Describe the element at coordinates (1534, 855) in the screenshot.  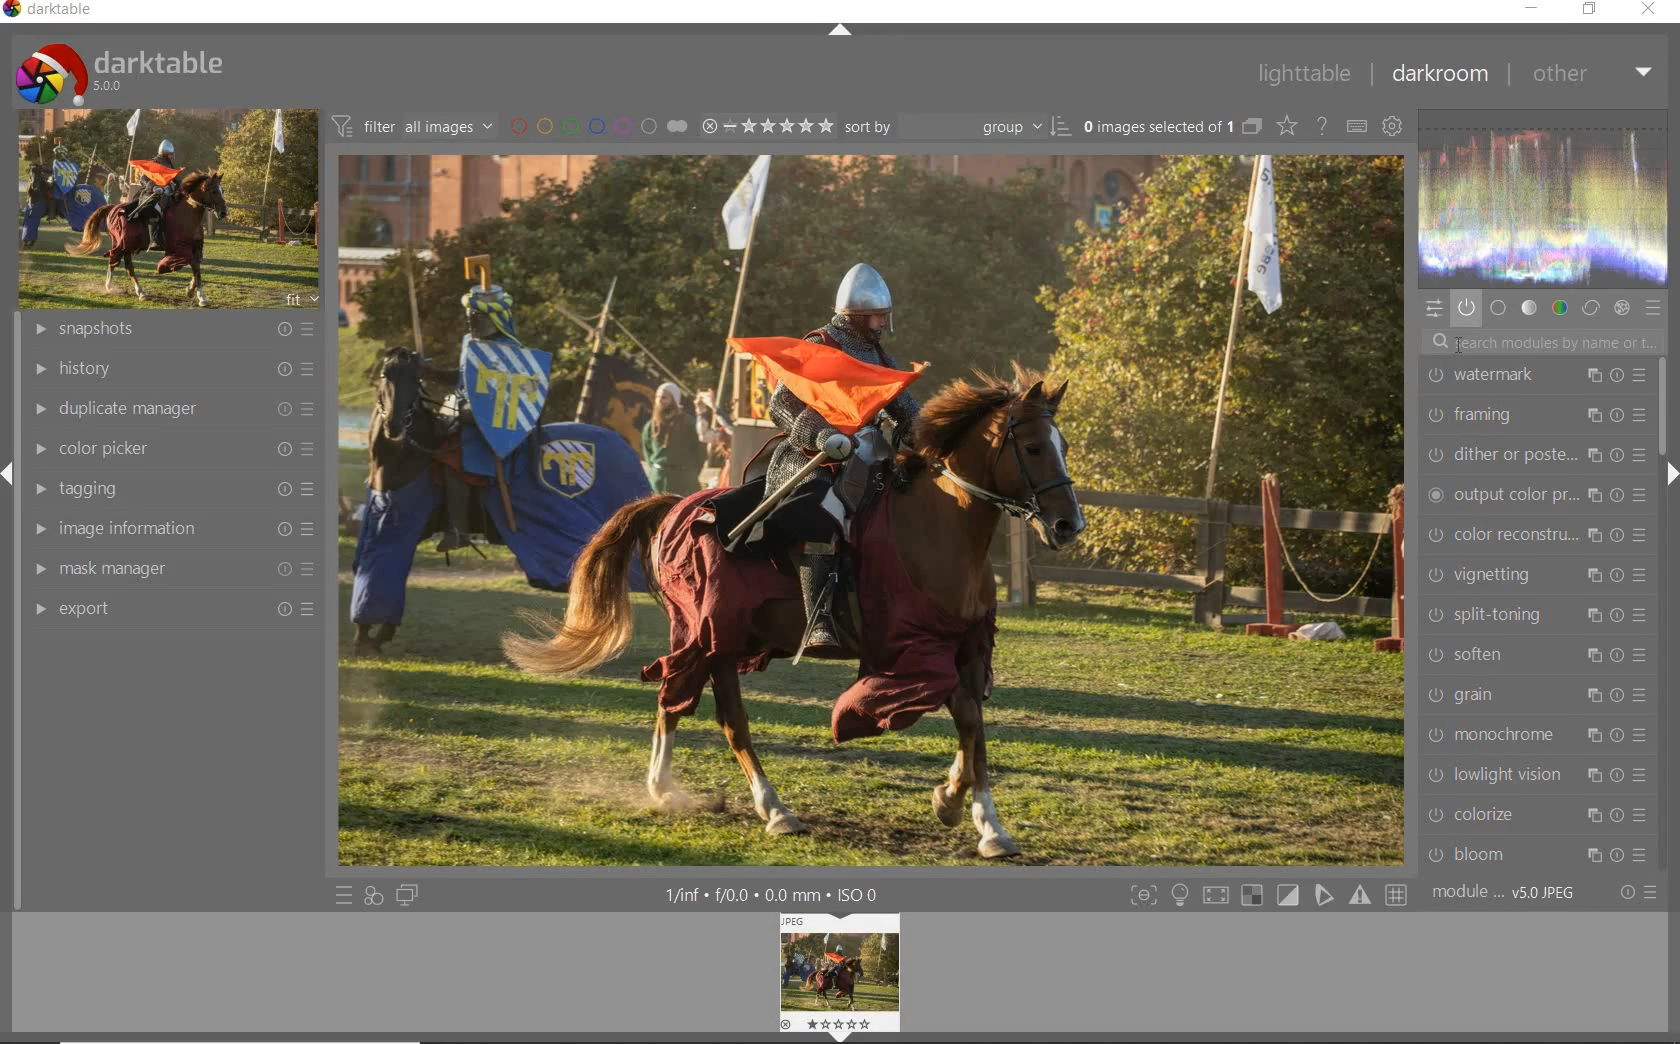
I see `bloom` at that location.